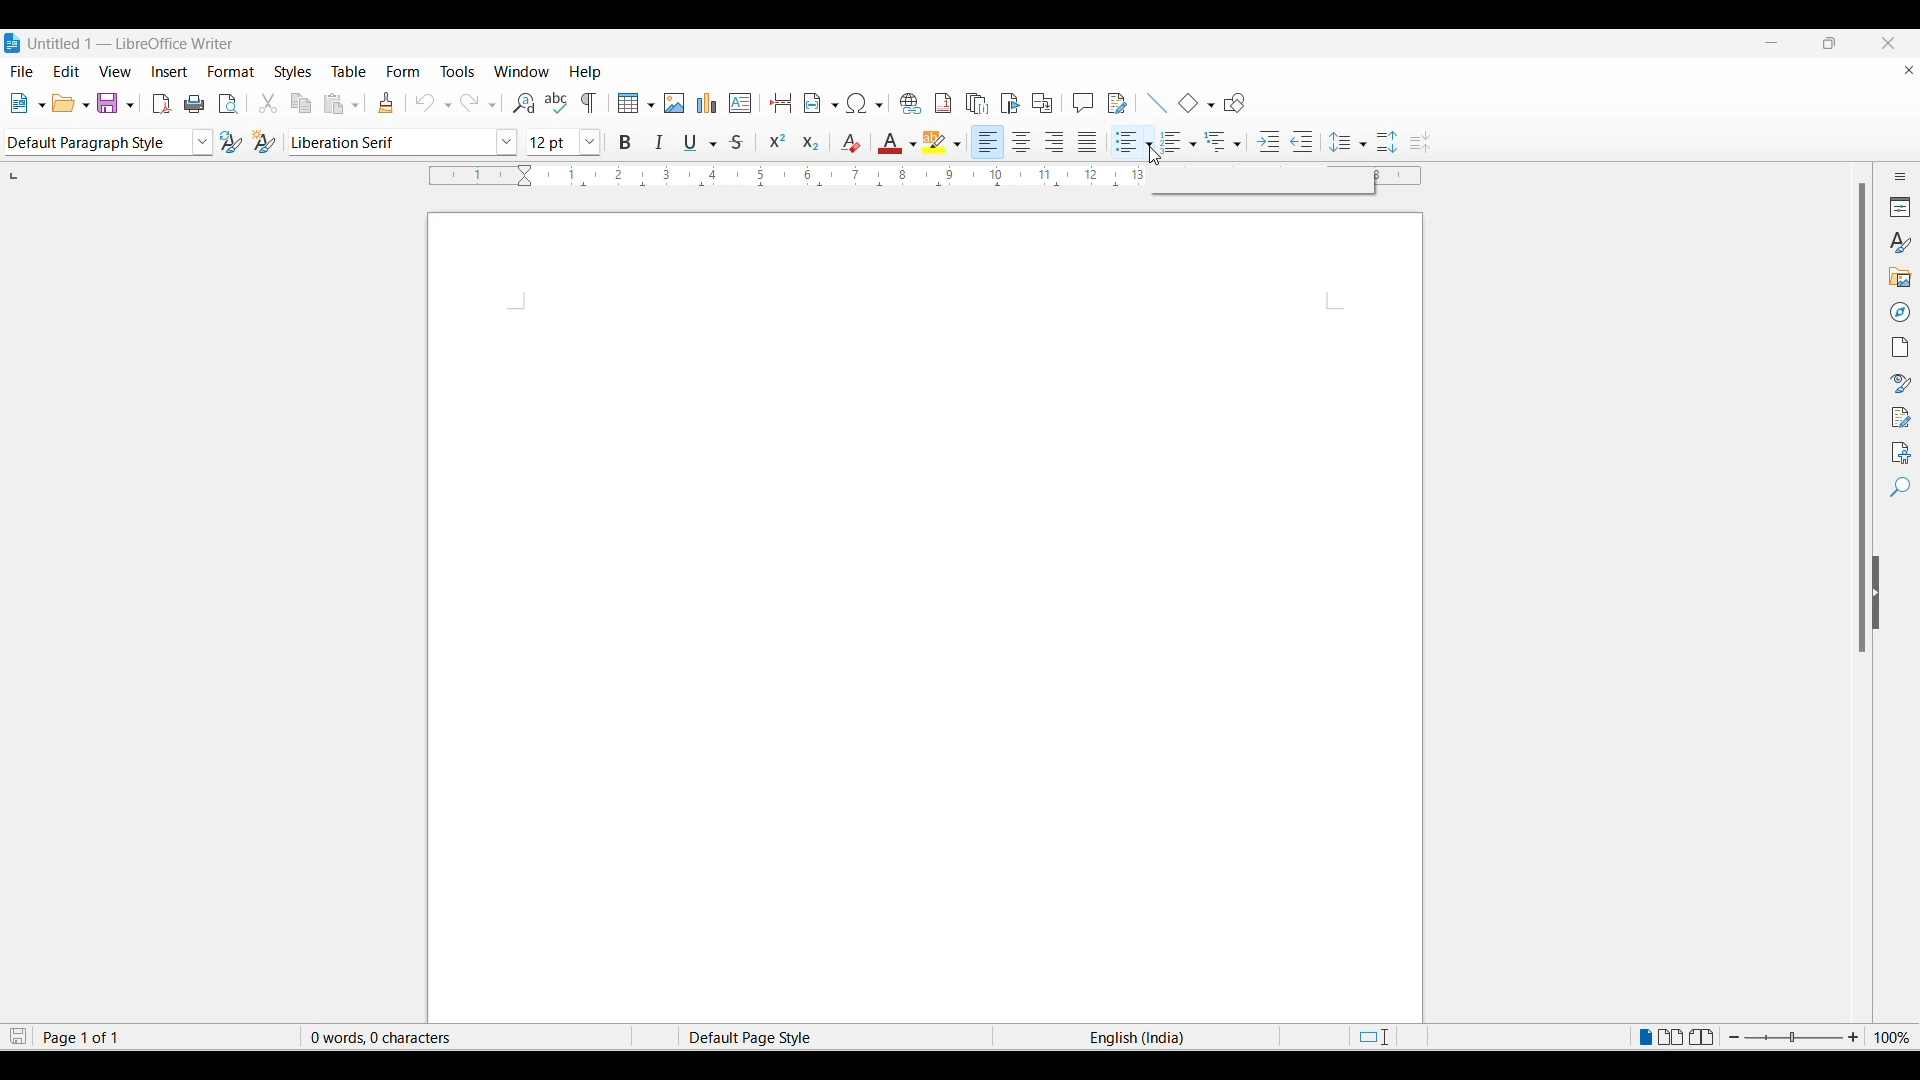 This screenshot has height=1080, width=1920. What do you see at coordinates (1674, 1038) in the screenshot?
I see `Multiple page view` at bounding box center [1674, 1038].